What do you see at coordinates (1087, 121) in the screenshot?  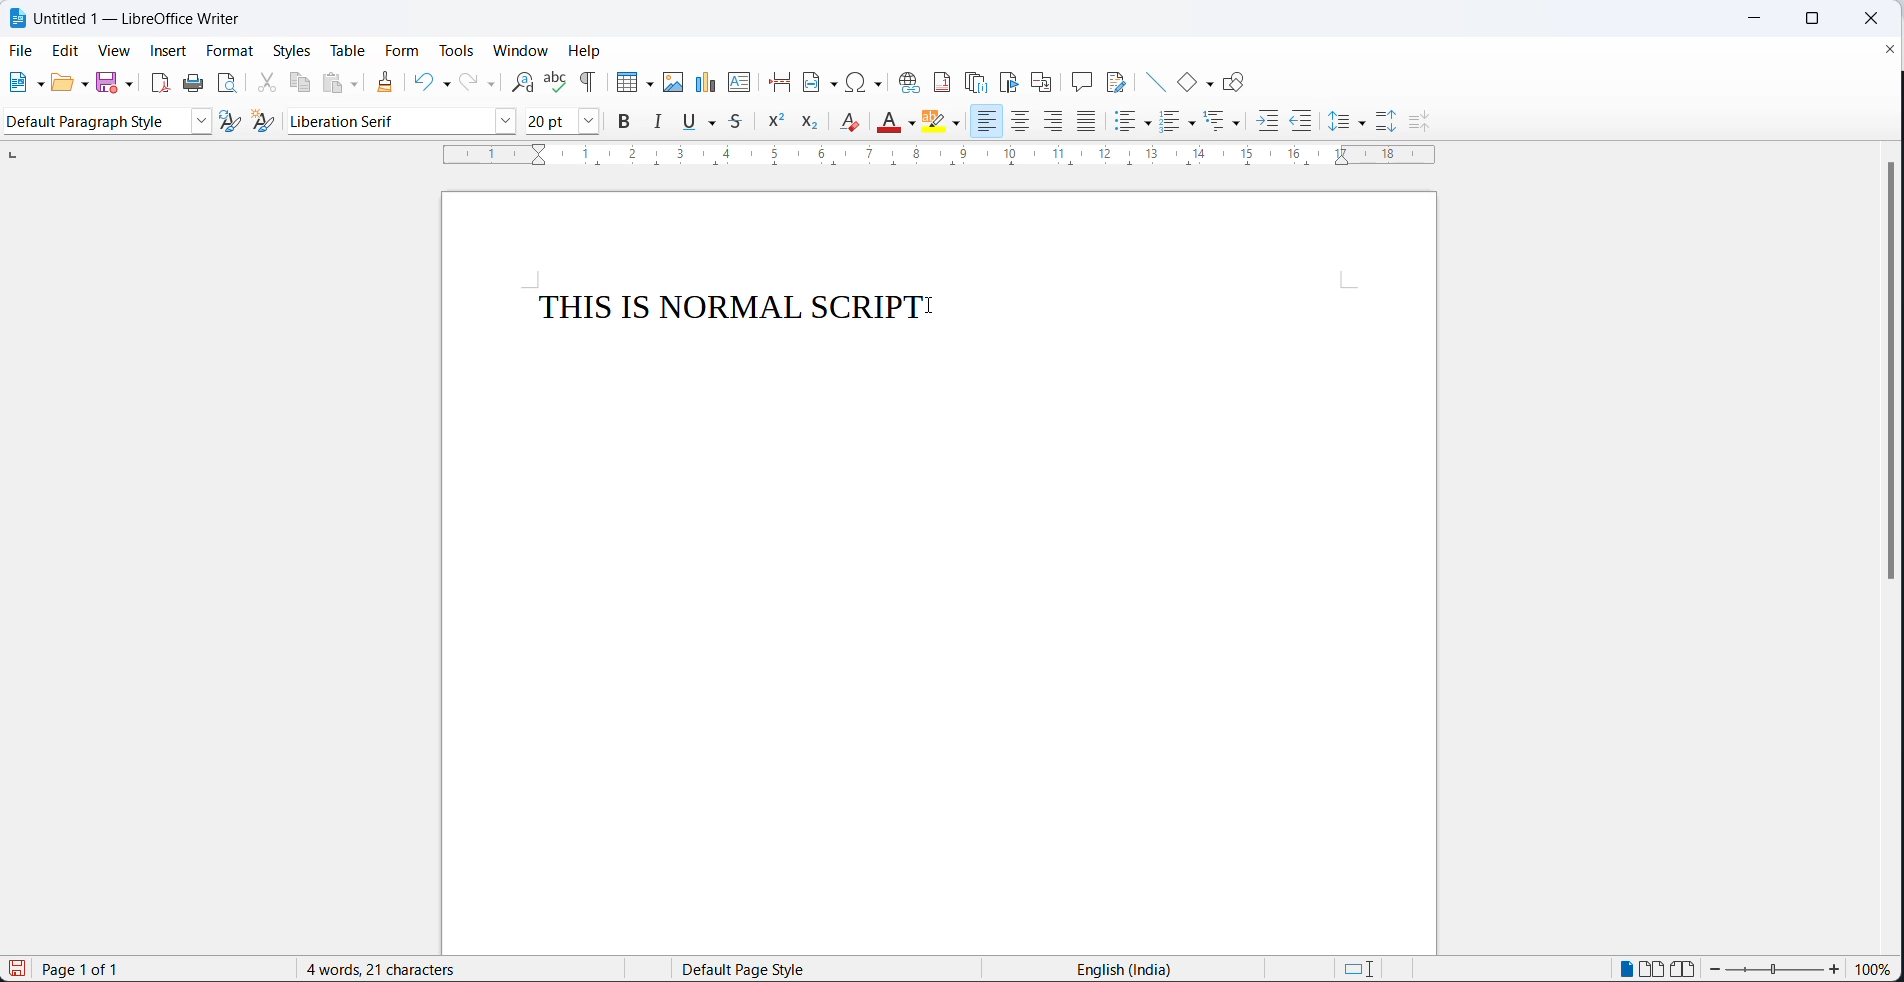 I see `justified` at bounding box center [1087, 121].